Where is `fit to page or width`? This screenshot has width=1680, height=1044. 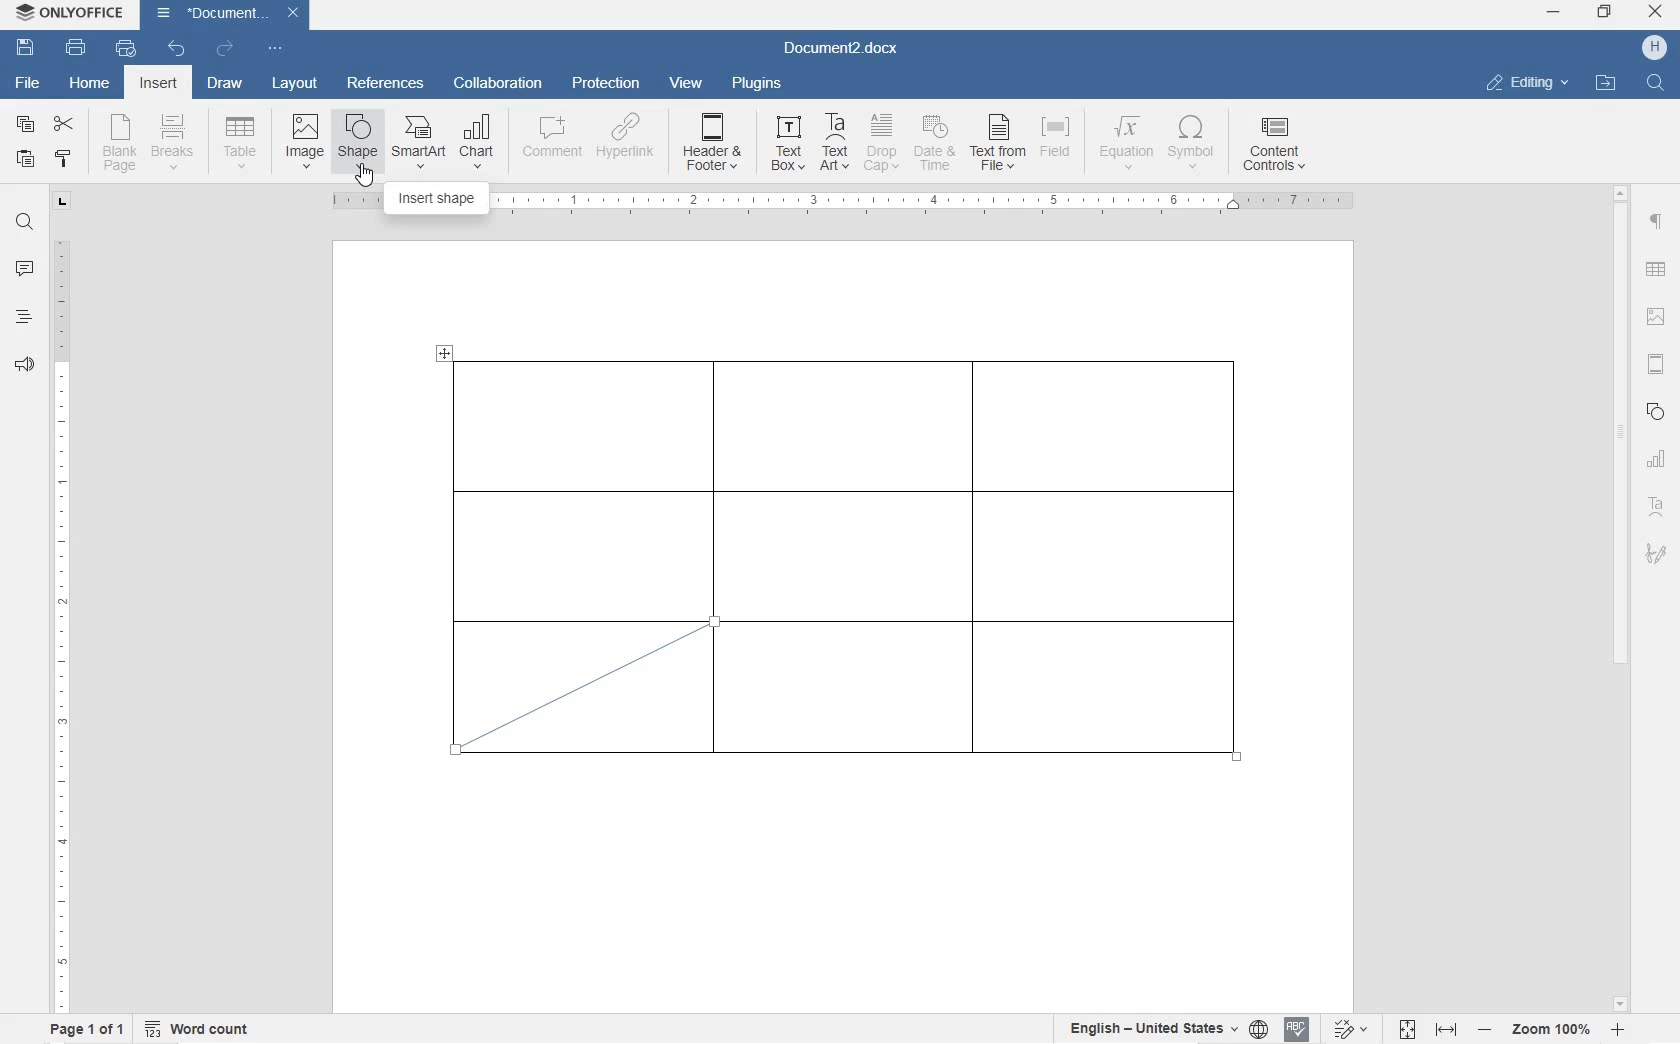 fit to page or width is located at coordinates (1428, 1028).